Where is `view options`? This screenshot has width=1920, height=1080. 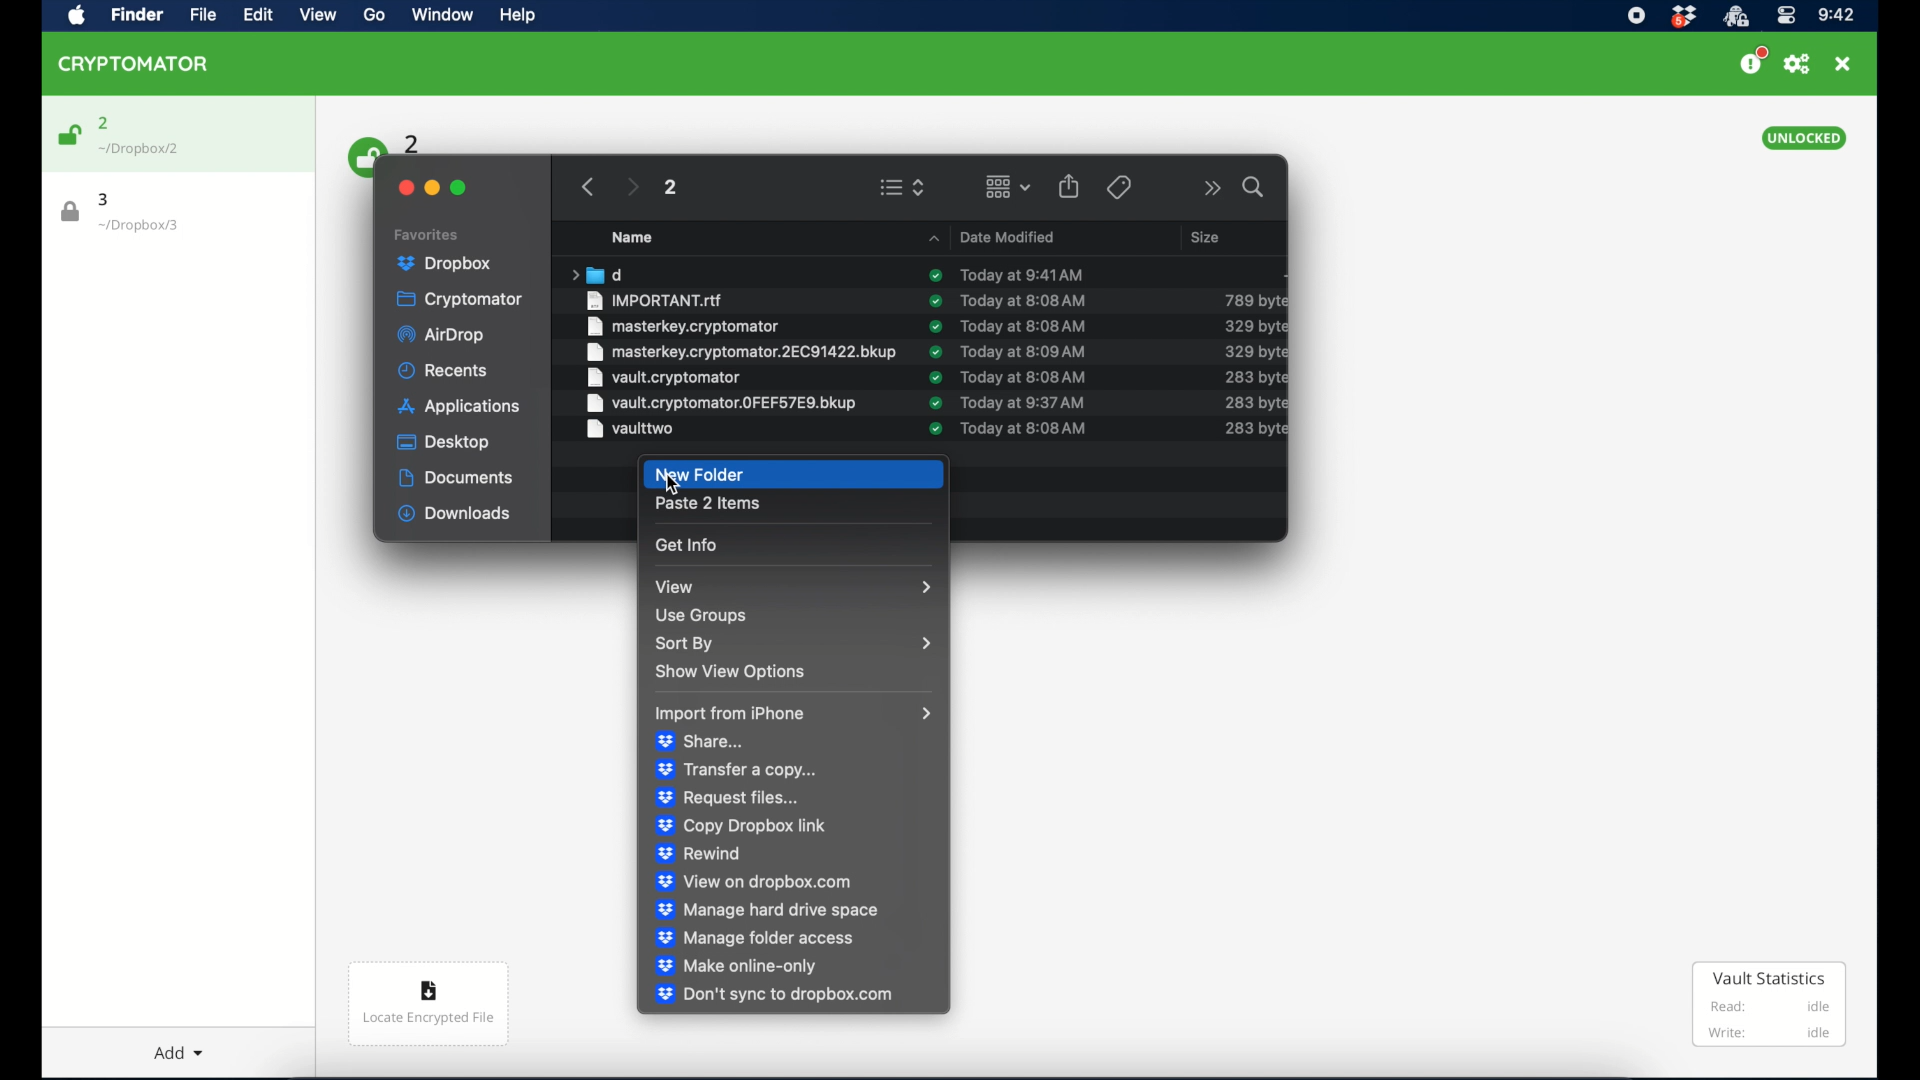
view options is located at coordinates (902, 187).